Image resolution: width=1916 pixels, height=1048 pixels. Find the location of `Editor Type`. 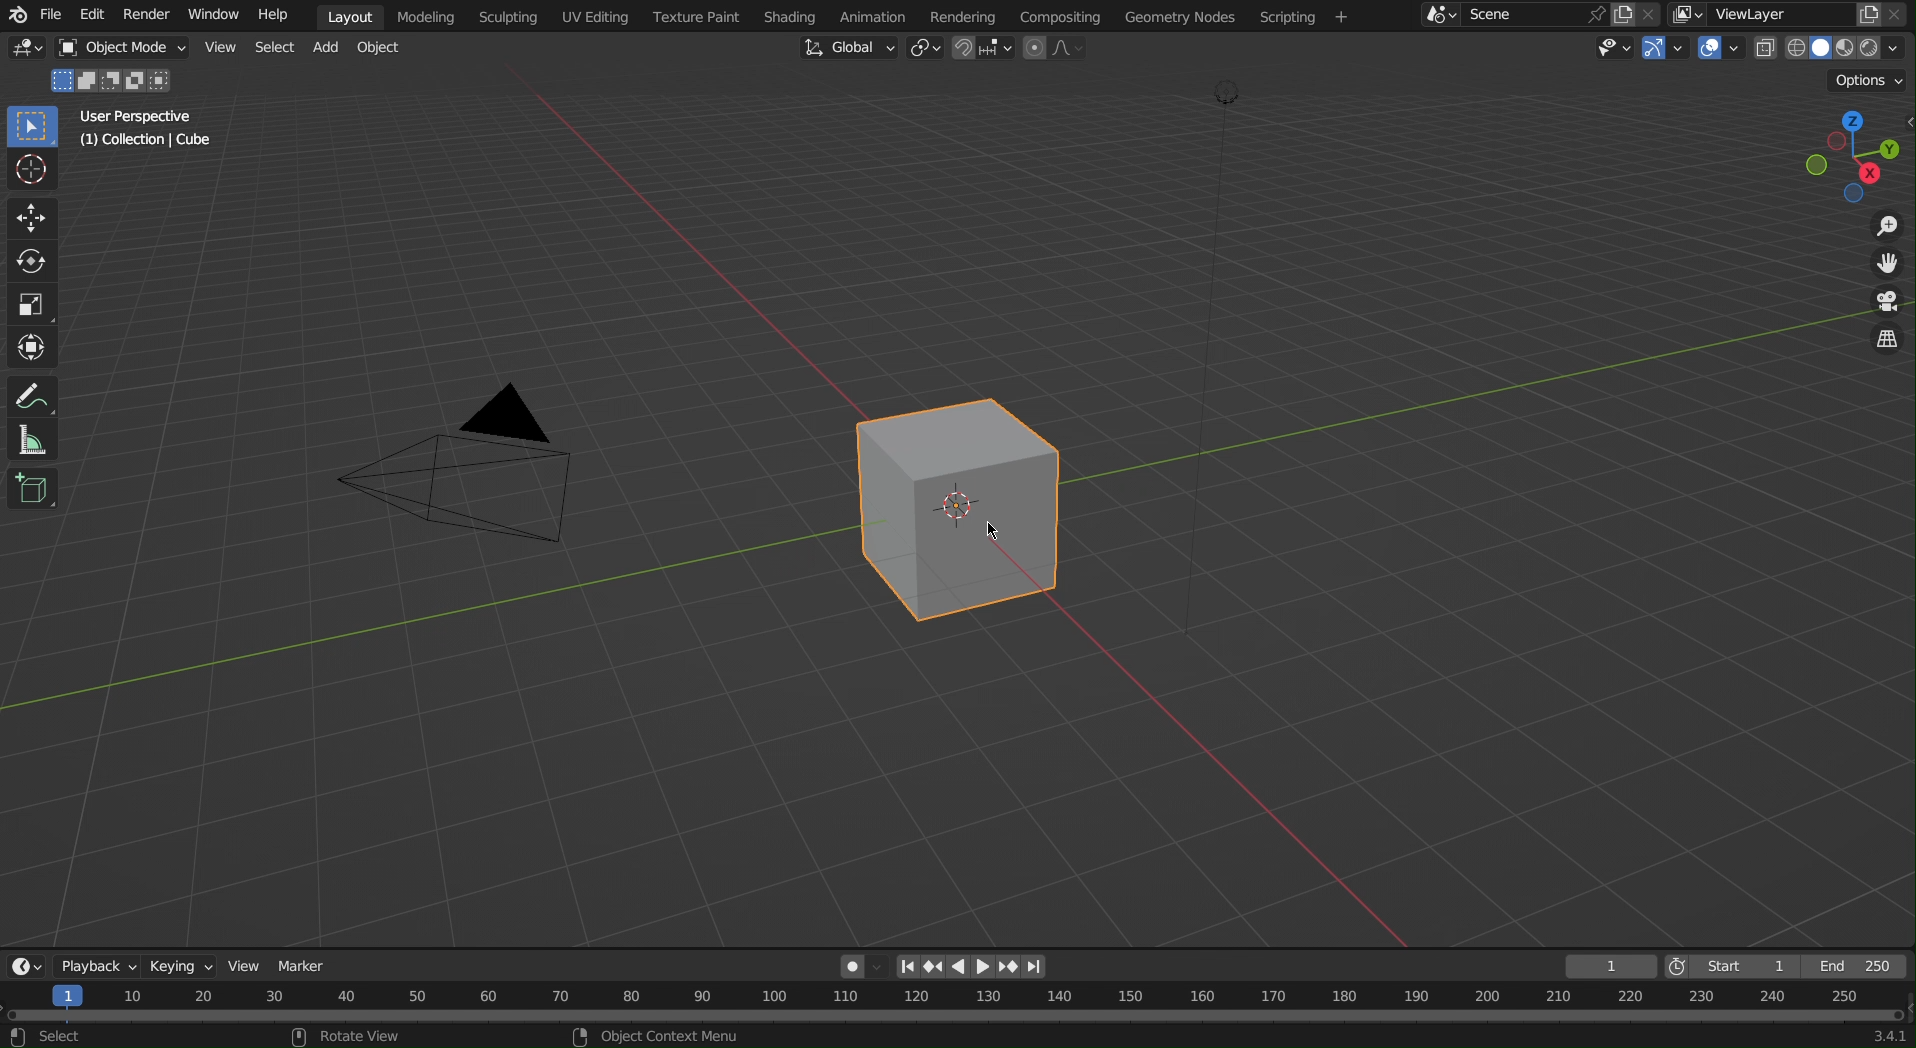

Editor Type is located at coordinates (25, 46).